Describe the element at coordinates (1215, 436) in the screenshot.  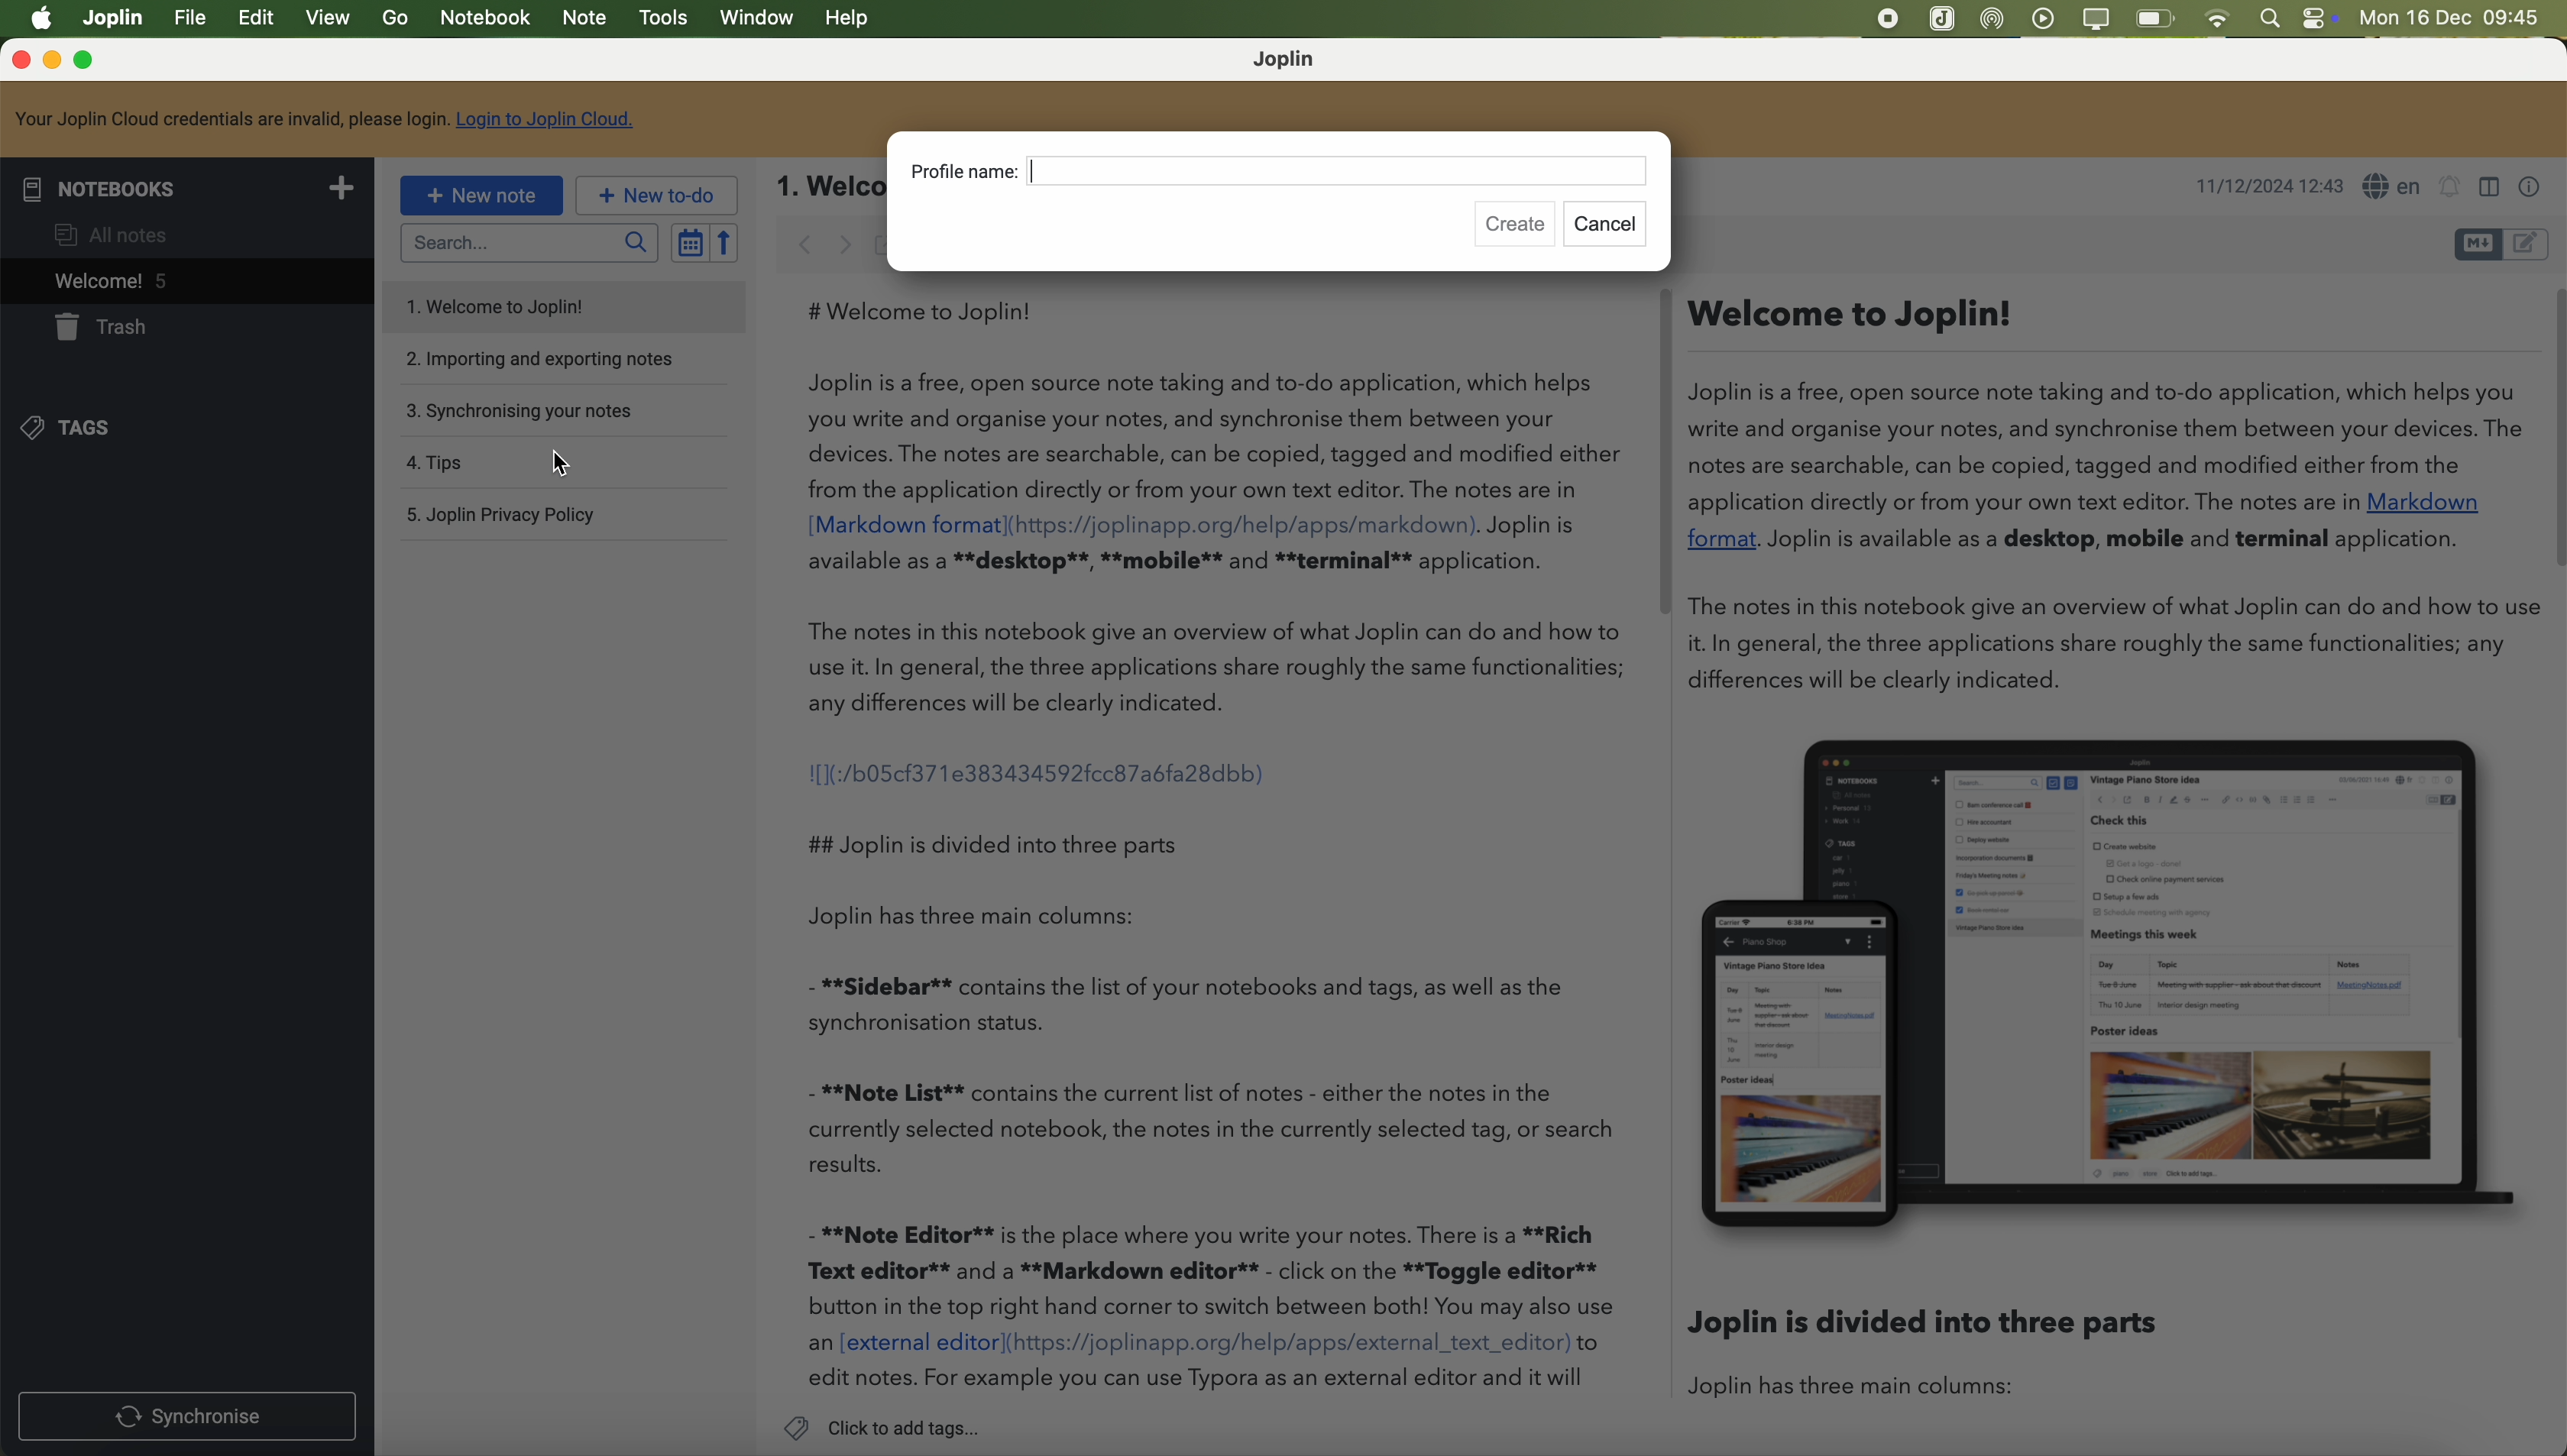
I see `Joplin is a free, open source note taking and to-do application, which helps
you write and organise your notes, and synchronise them between your
devices. The notes are searchable, can be copied, tagged and modified either
from the application directly or from your own text editor. The notes are in` at that location.